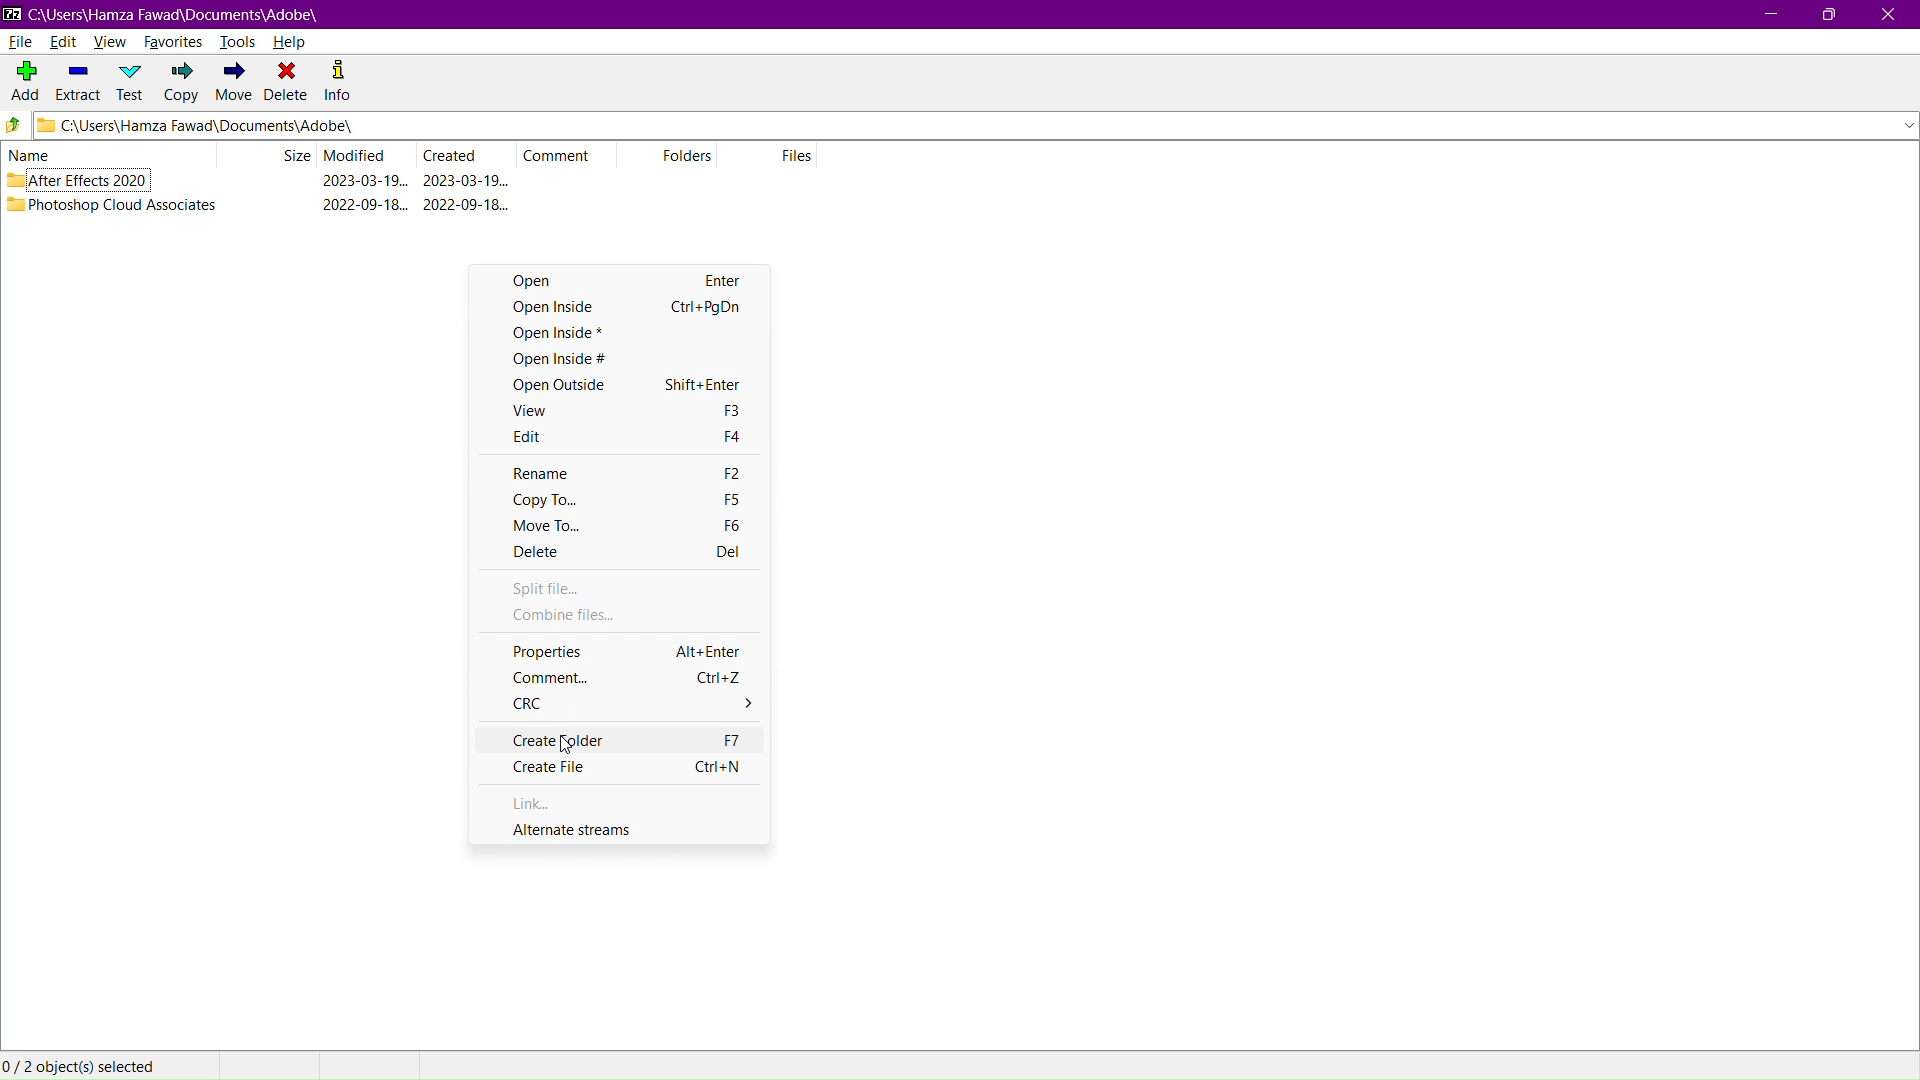  Describe the element at coordinates (620, 555) in the screenshot. I see `Delete` at that location.